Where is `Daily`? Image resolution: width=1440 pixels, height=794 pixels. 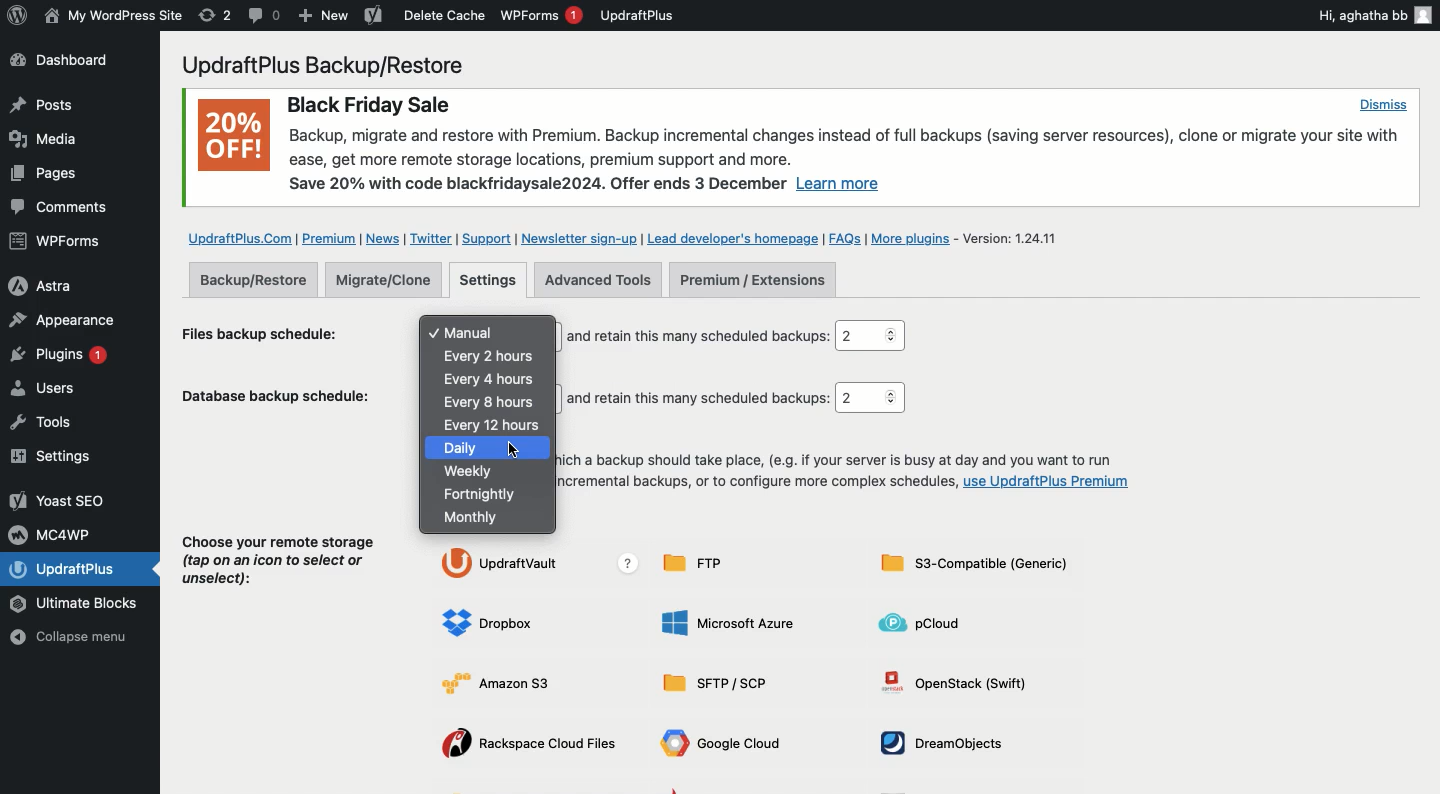
Daily is located at coordinates (491, 448).